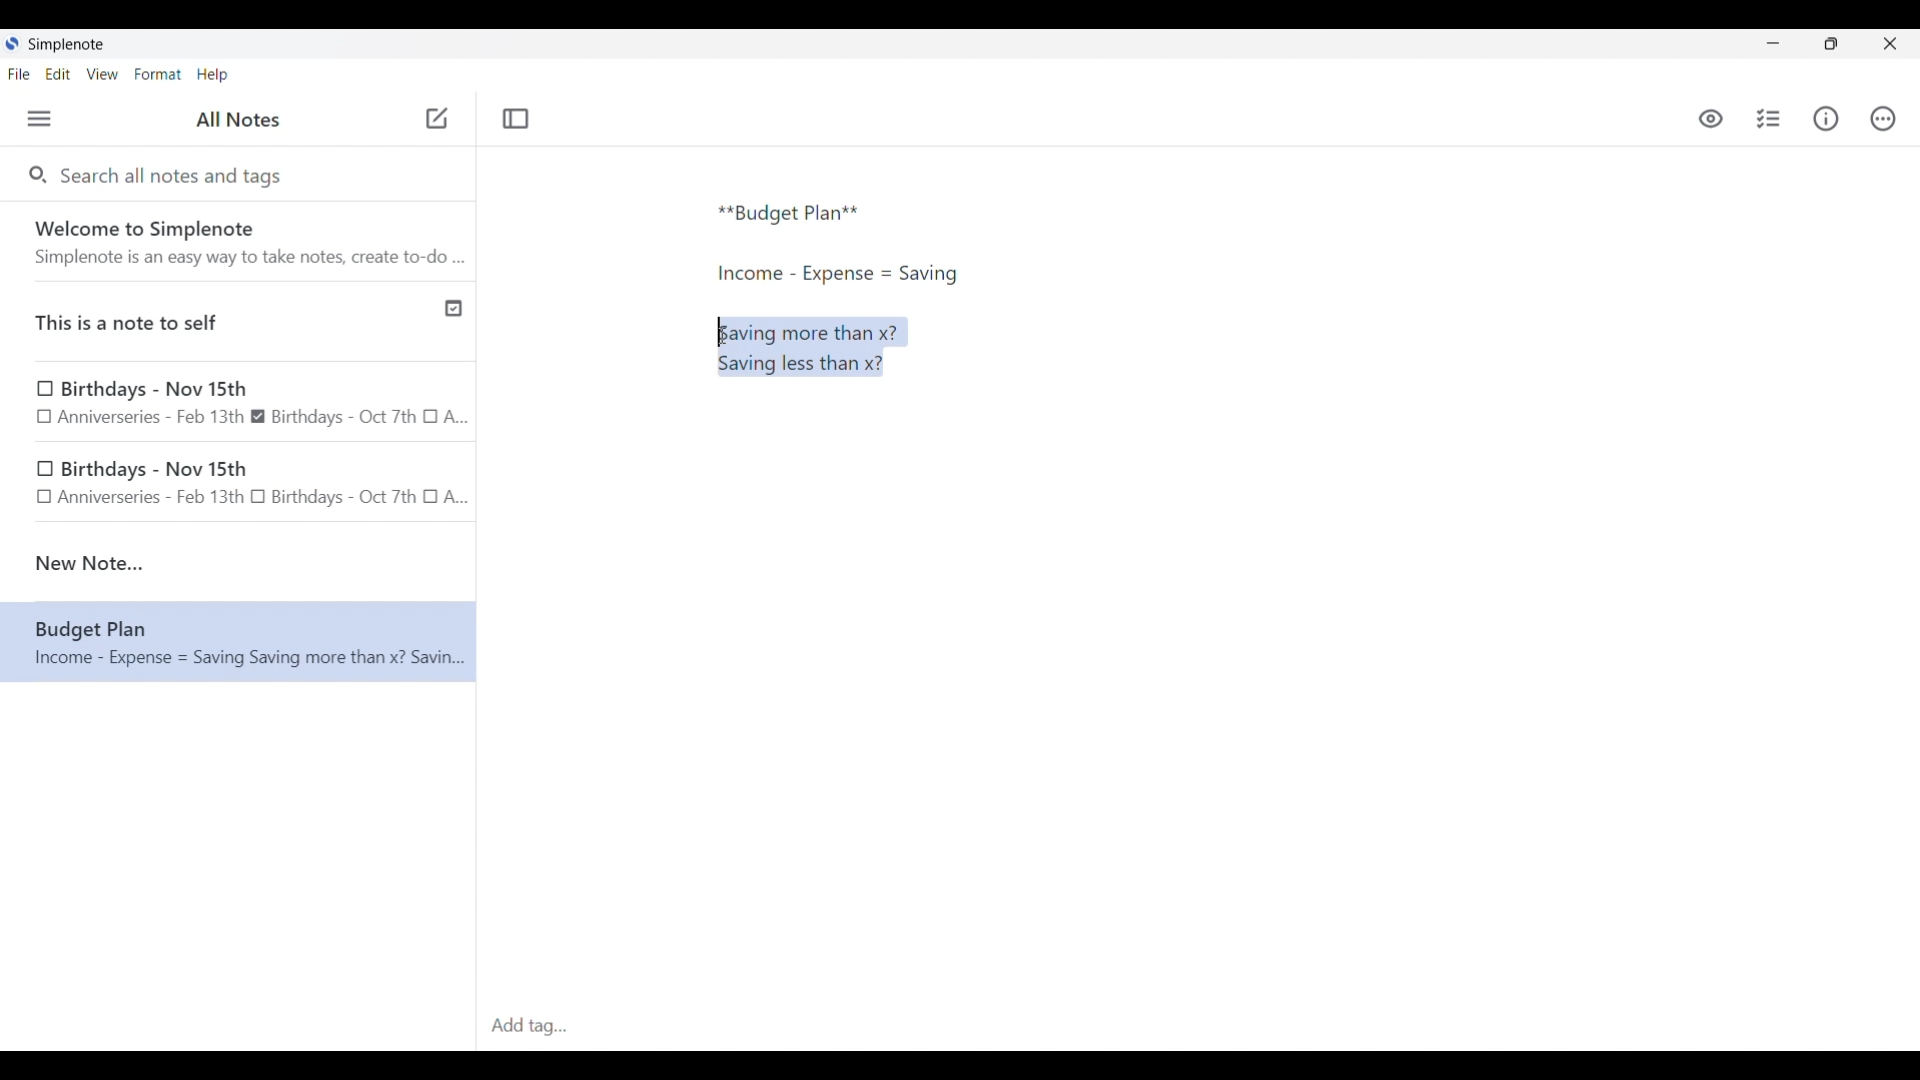  What do you see at coordinates (103, 73) in the screenshot?
I see `View menu` at bounding box center [103, 73].